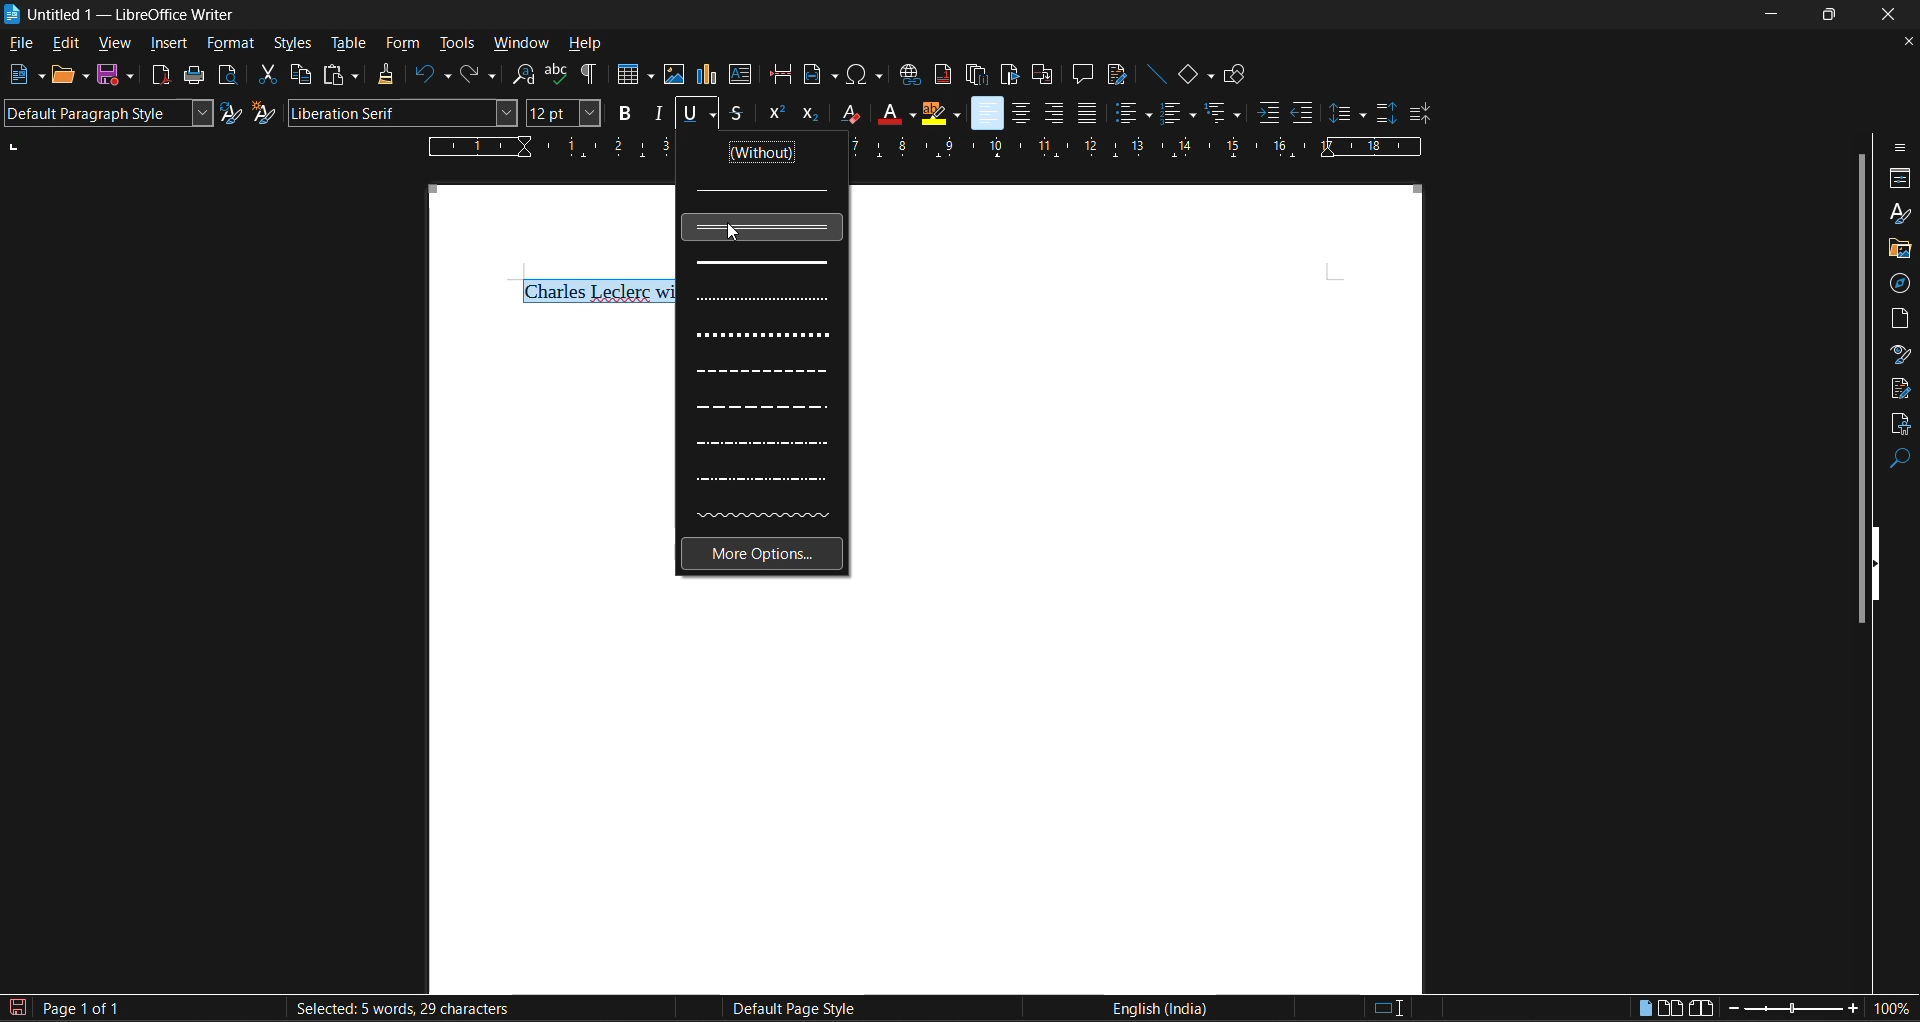 This screenshot has width=1920, height=1022. Describe the element at coordinates (1085, 112) in the screenshot. I see `justified` at that location.